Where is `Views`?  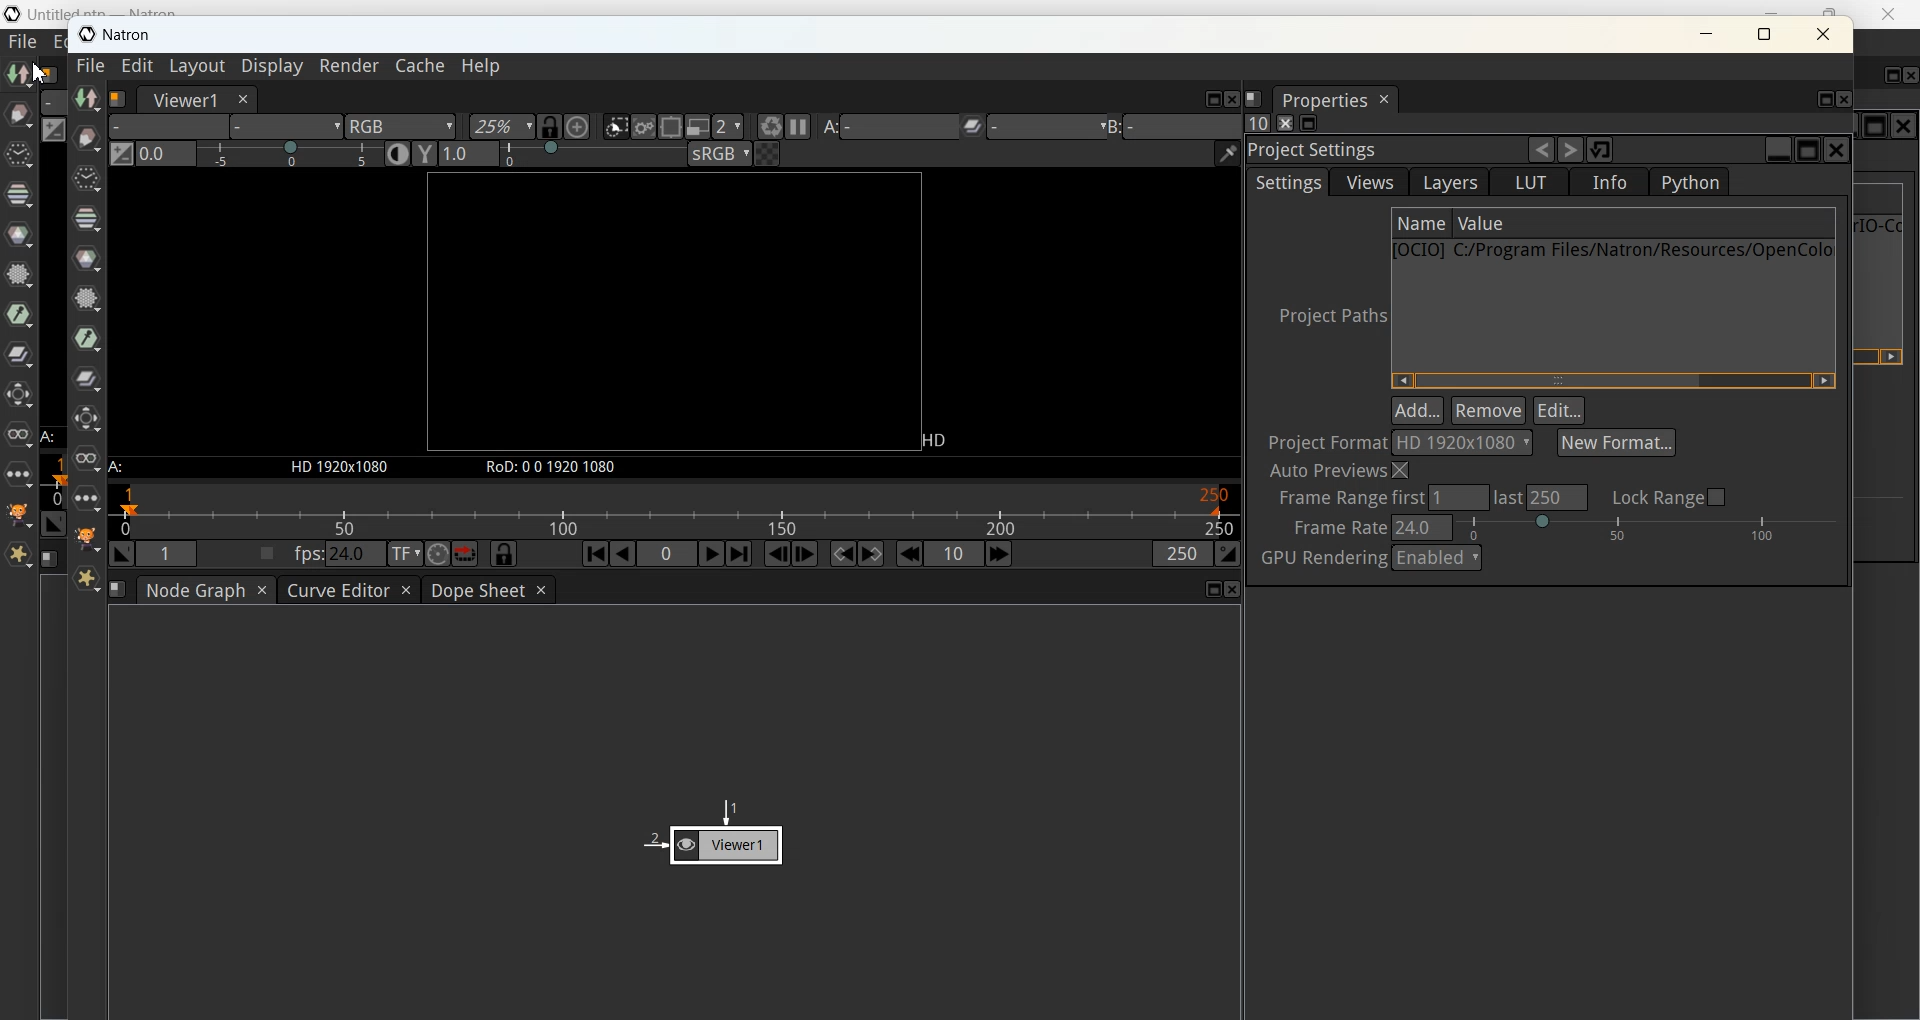 Views is located at coordinates (19, 435).